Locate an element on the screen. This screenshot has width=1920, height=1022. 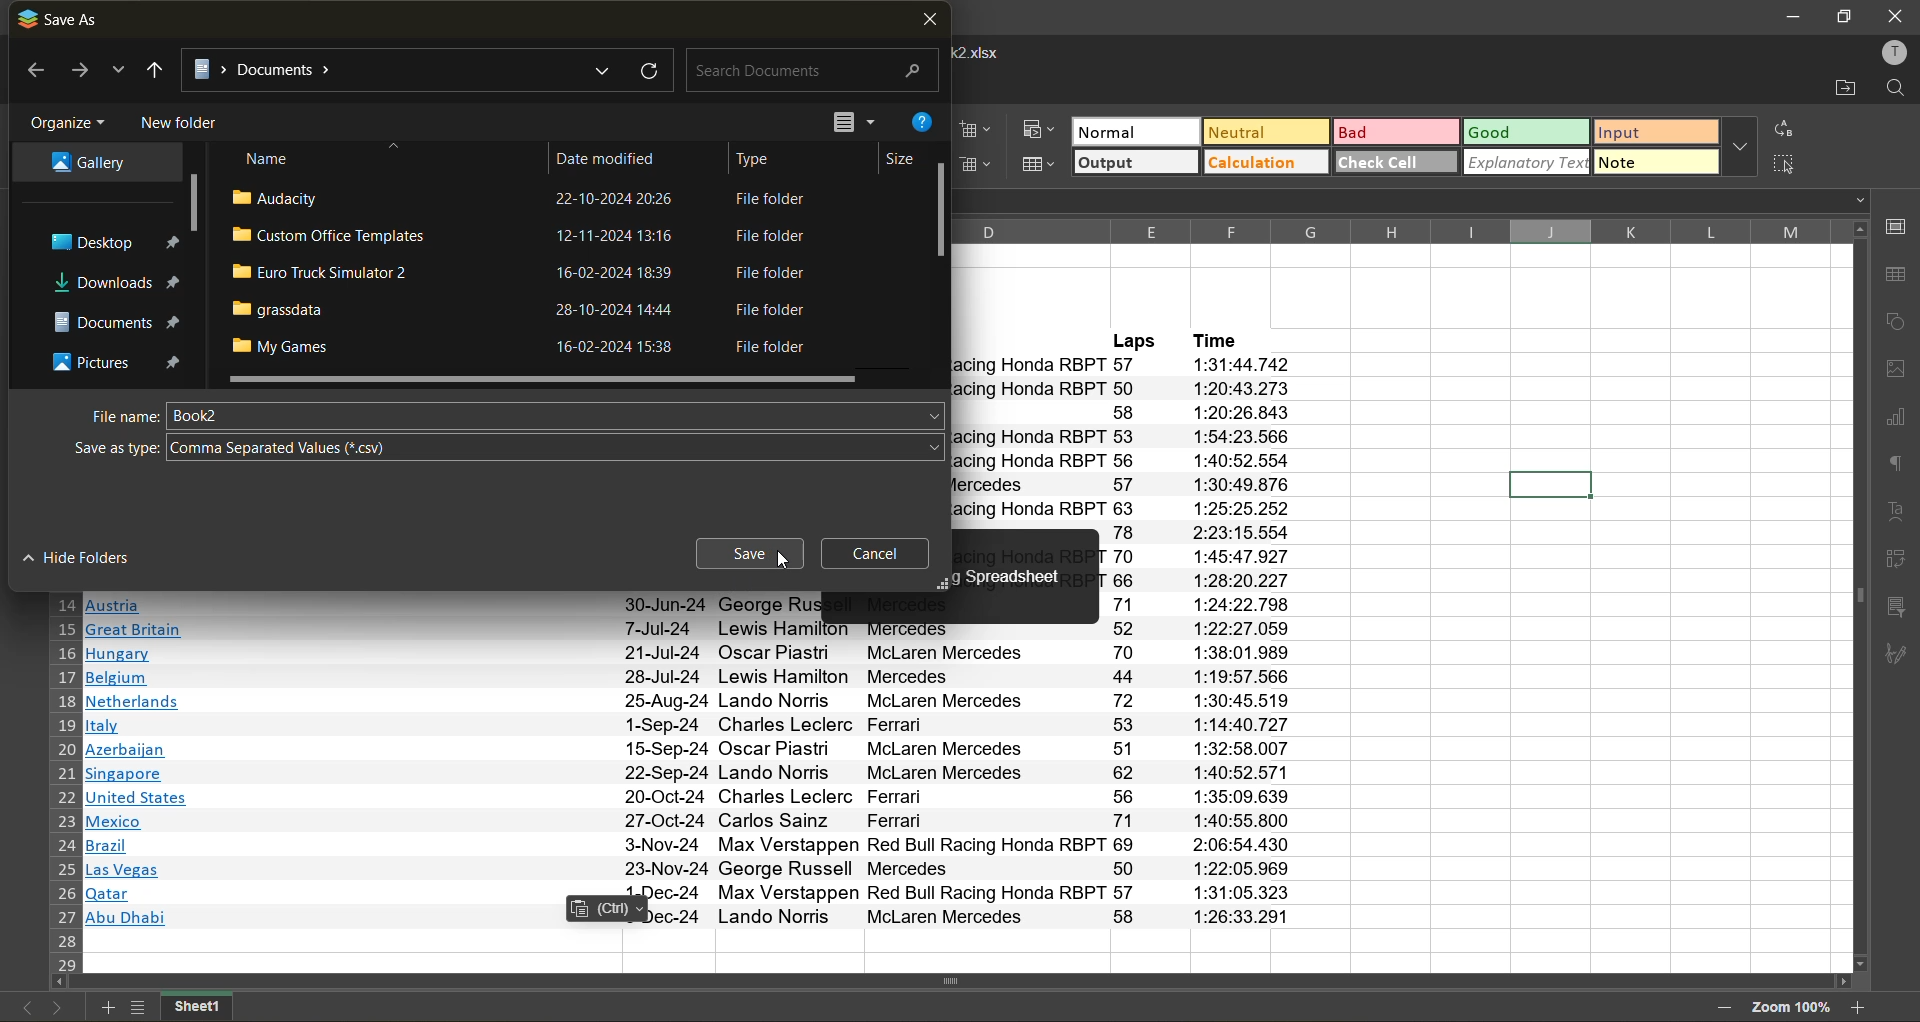
save is located at coordinates (751, 556).